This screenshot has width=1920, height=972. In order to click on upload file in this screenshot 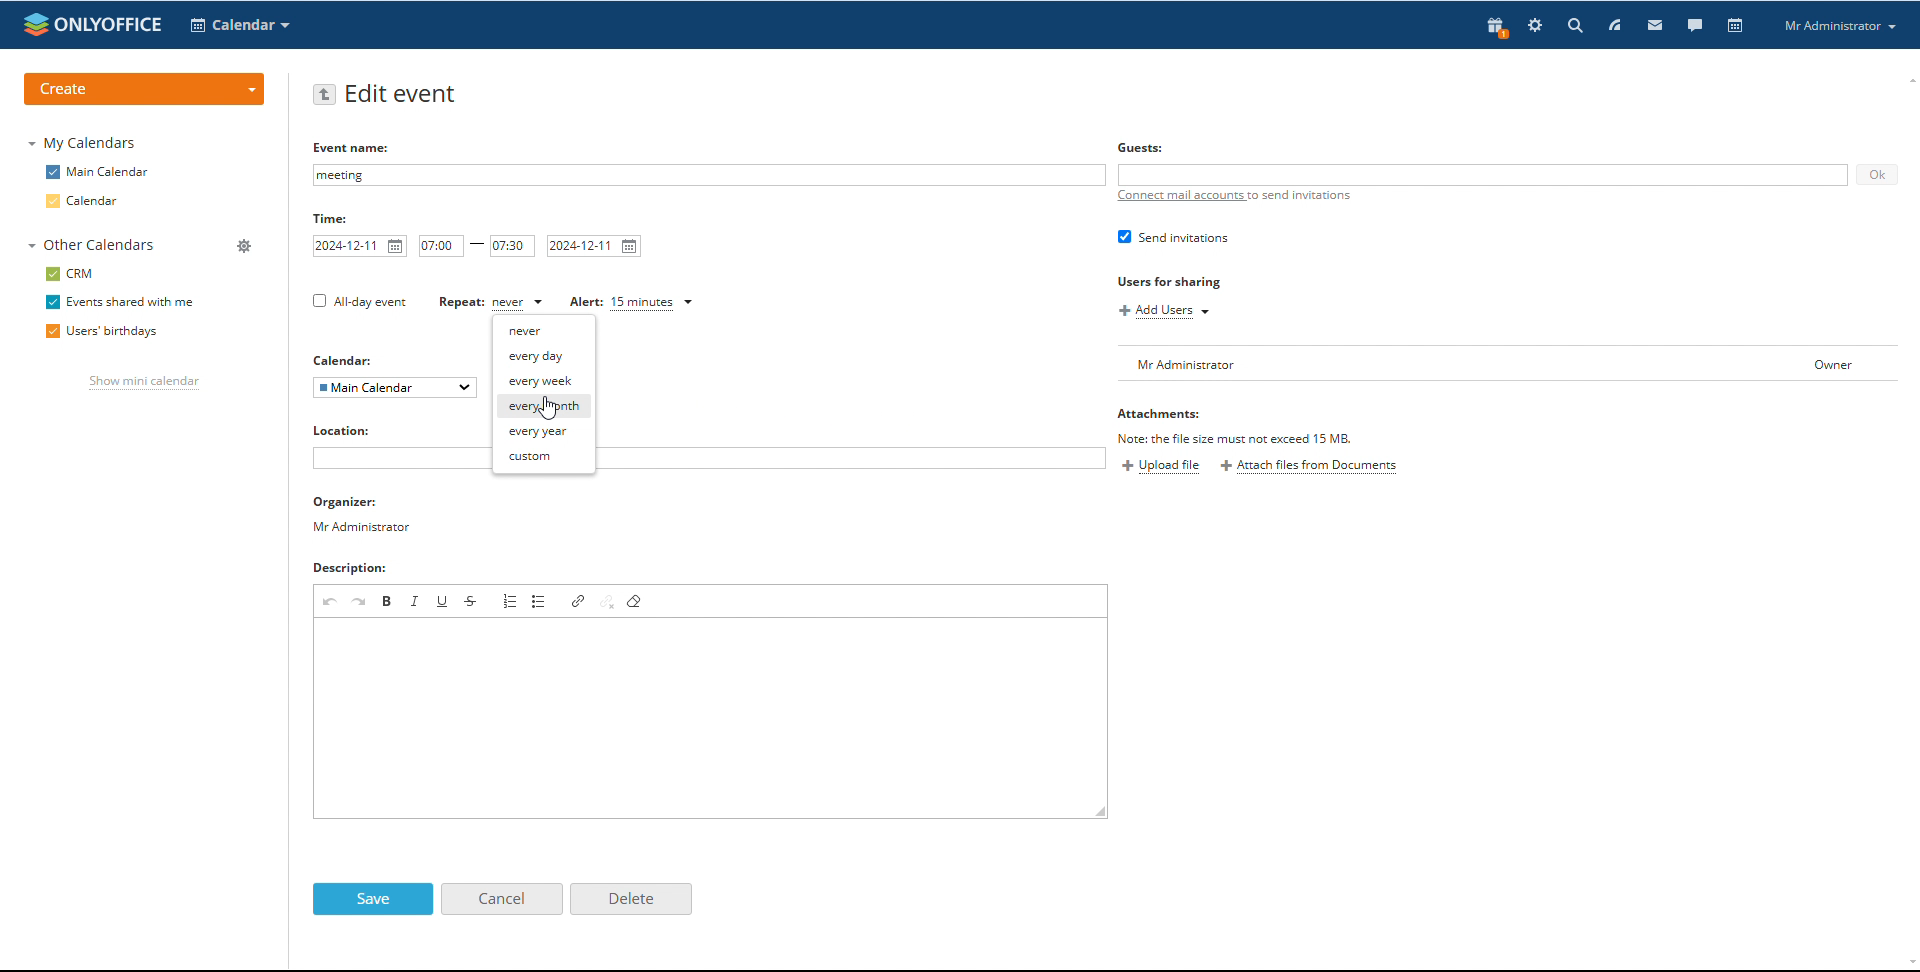, I will do `click(1161, 467)`.